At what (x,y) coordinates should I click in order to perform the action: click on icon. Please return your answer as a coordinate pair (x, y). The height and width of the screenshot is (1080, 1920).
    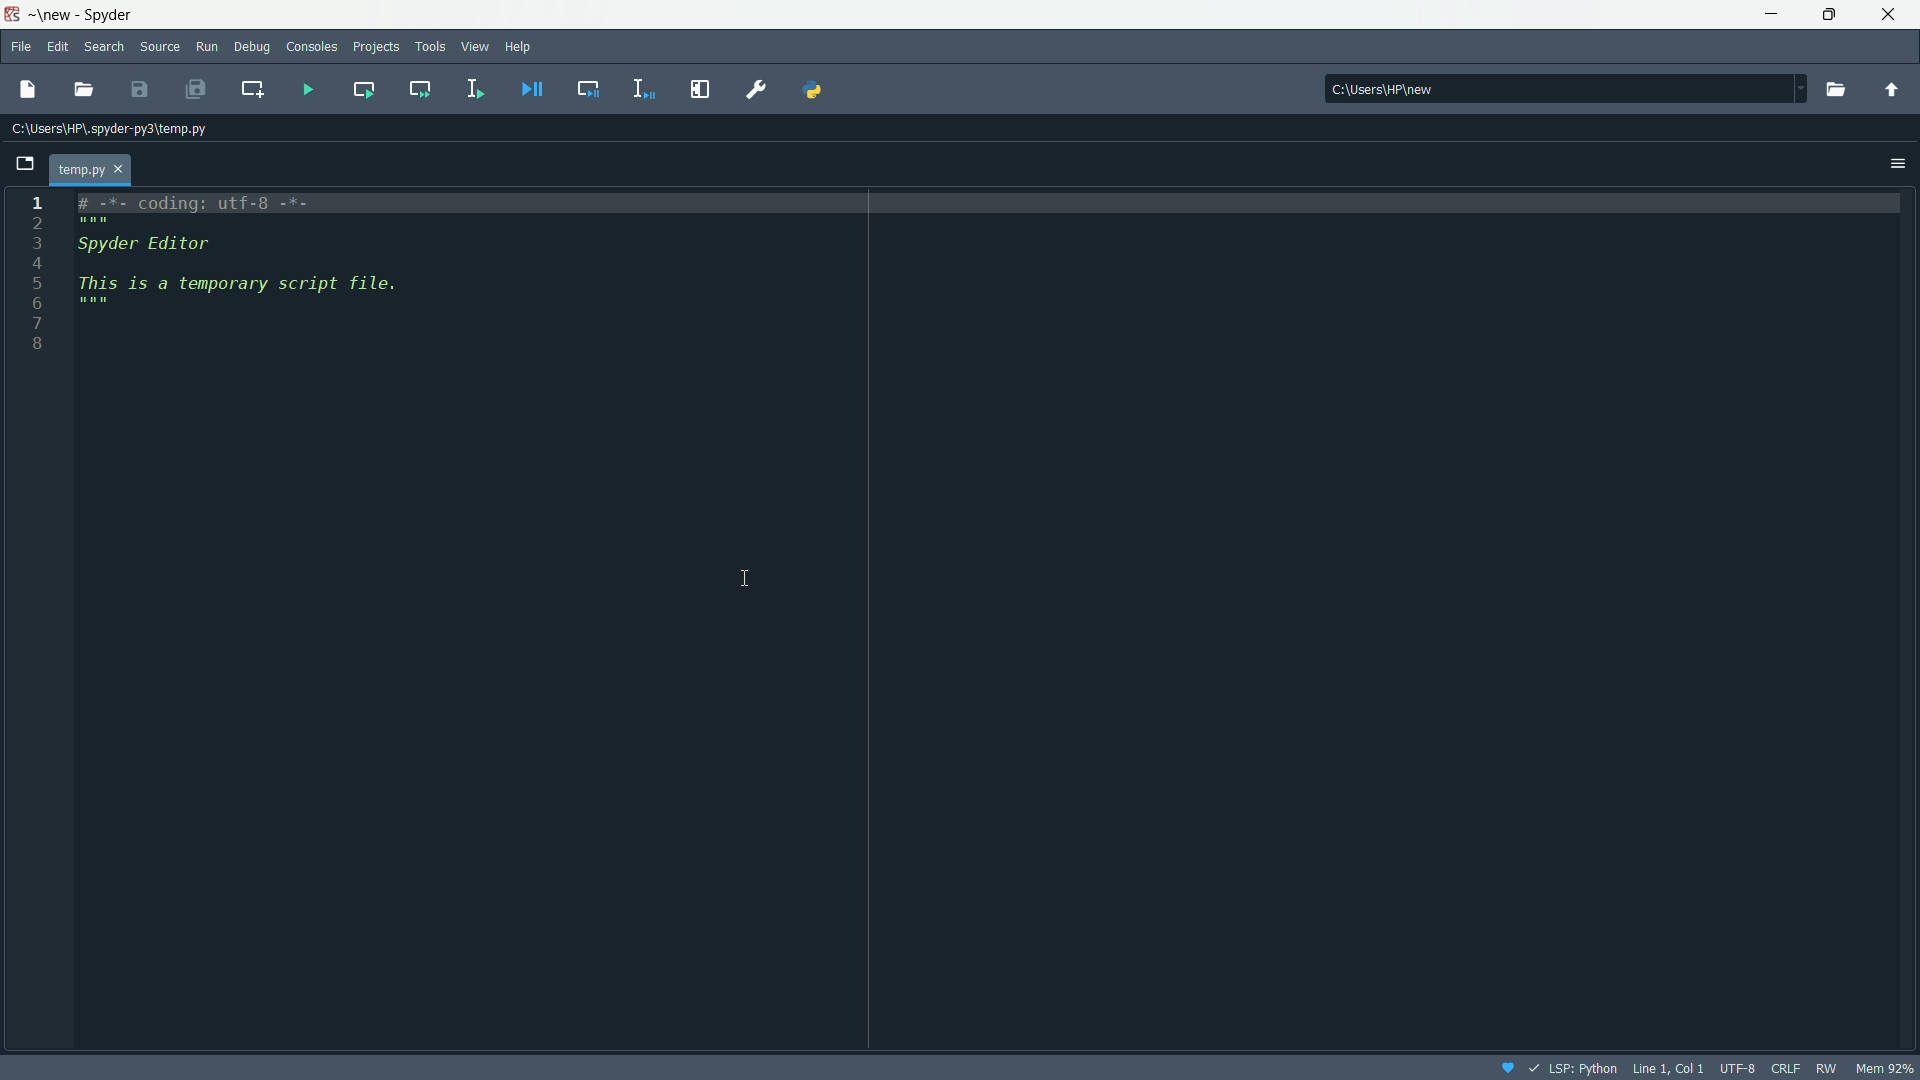
    Looking at the image, I should click on (1505, 1065).